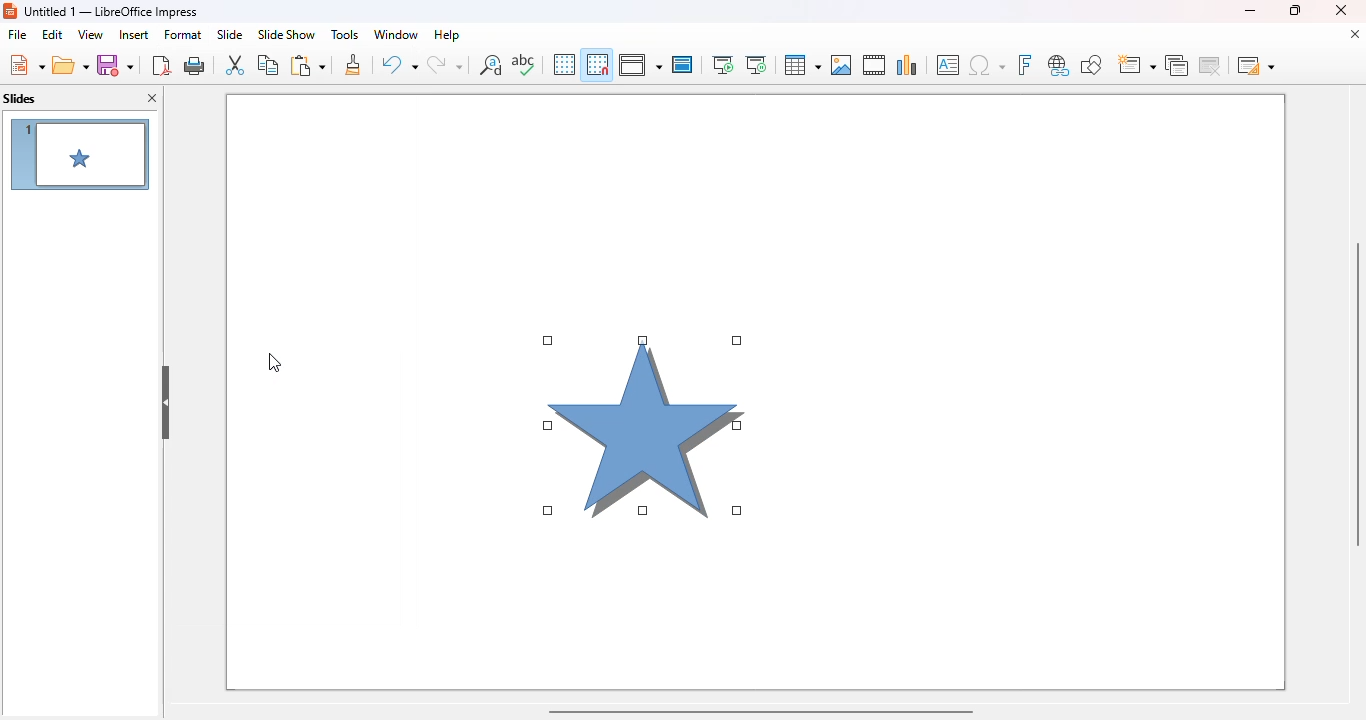 Image resolution: width=1366 pixels, height=720 pixels. Describe the element at coordinates (756, 65) in the screenshot. I see `start from current slide` at that location.